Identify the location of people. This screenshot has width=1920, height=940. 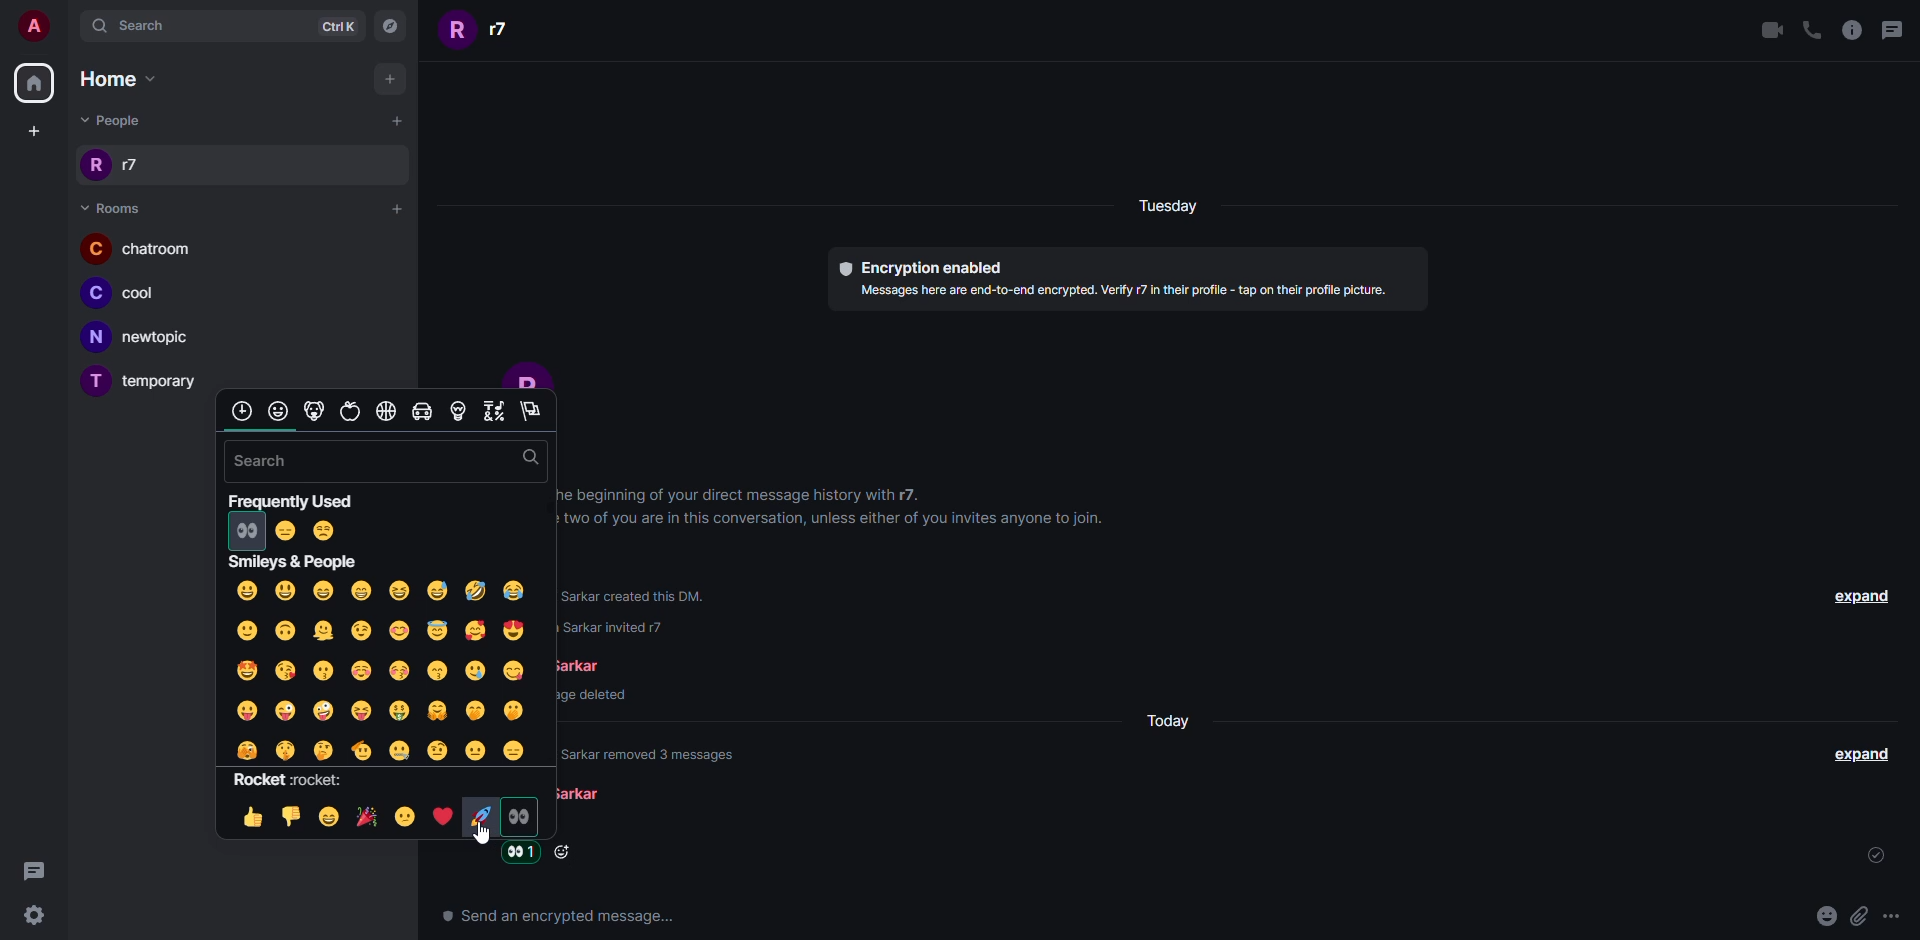
(598, 663).